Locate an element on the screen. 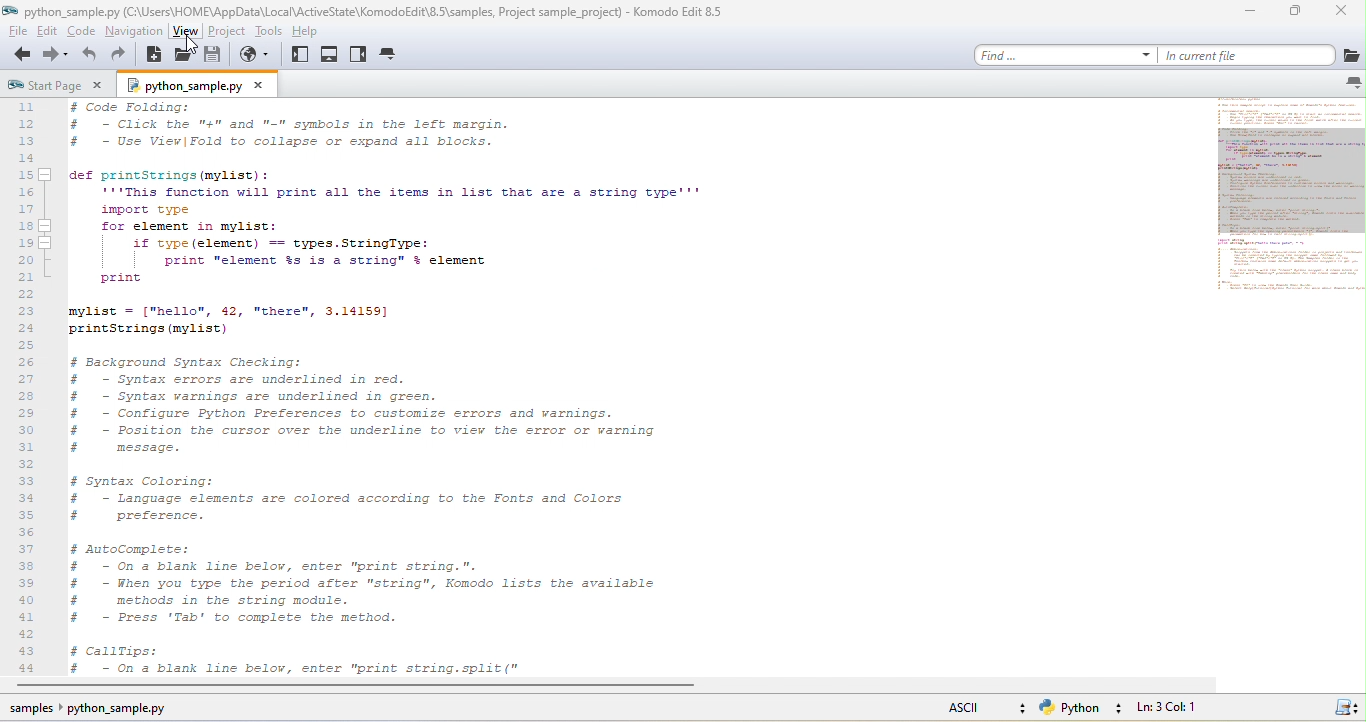 This screenshot has height=722, width=1366. notification is located at coordinates (1355, 83).